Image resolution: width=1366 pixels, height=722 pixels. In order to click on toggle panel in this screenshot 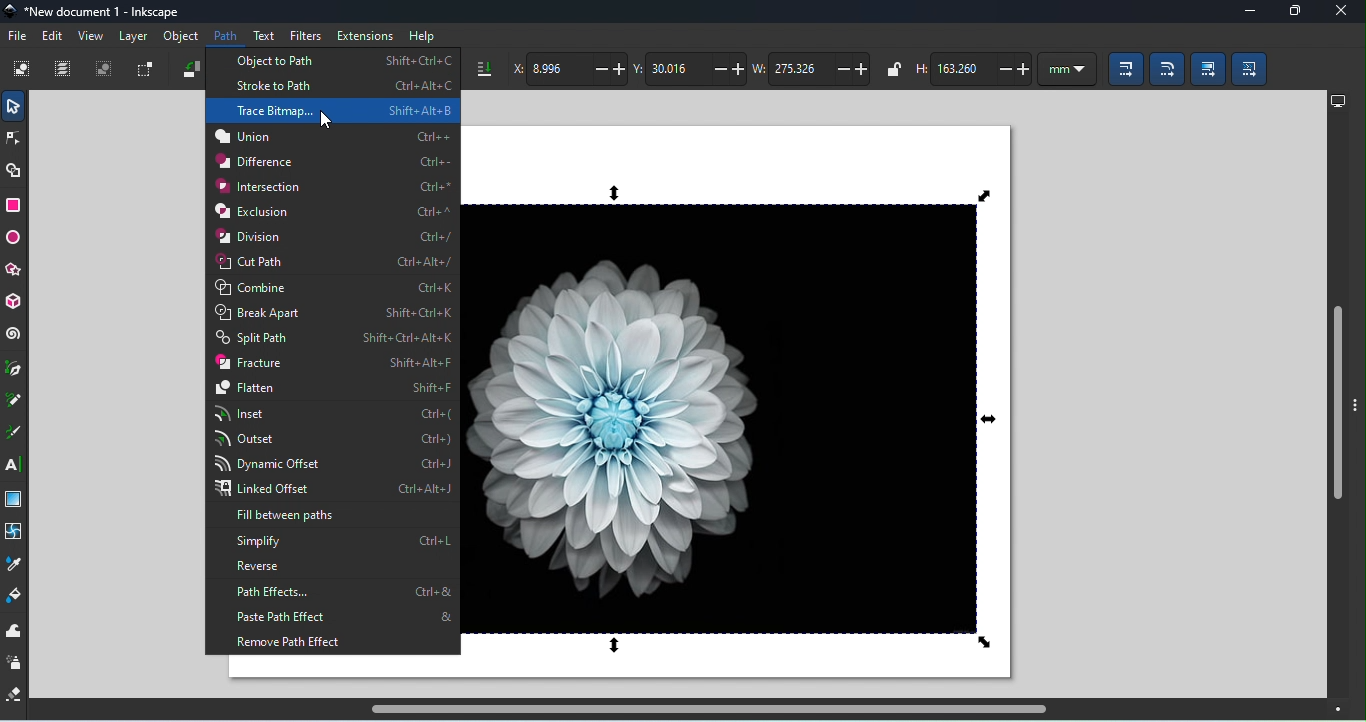, I will do `click(1358, 419)`.